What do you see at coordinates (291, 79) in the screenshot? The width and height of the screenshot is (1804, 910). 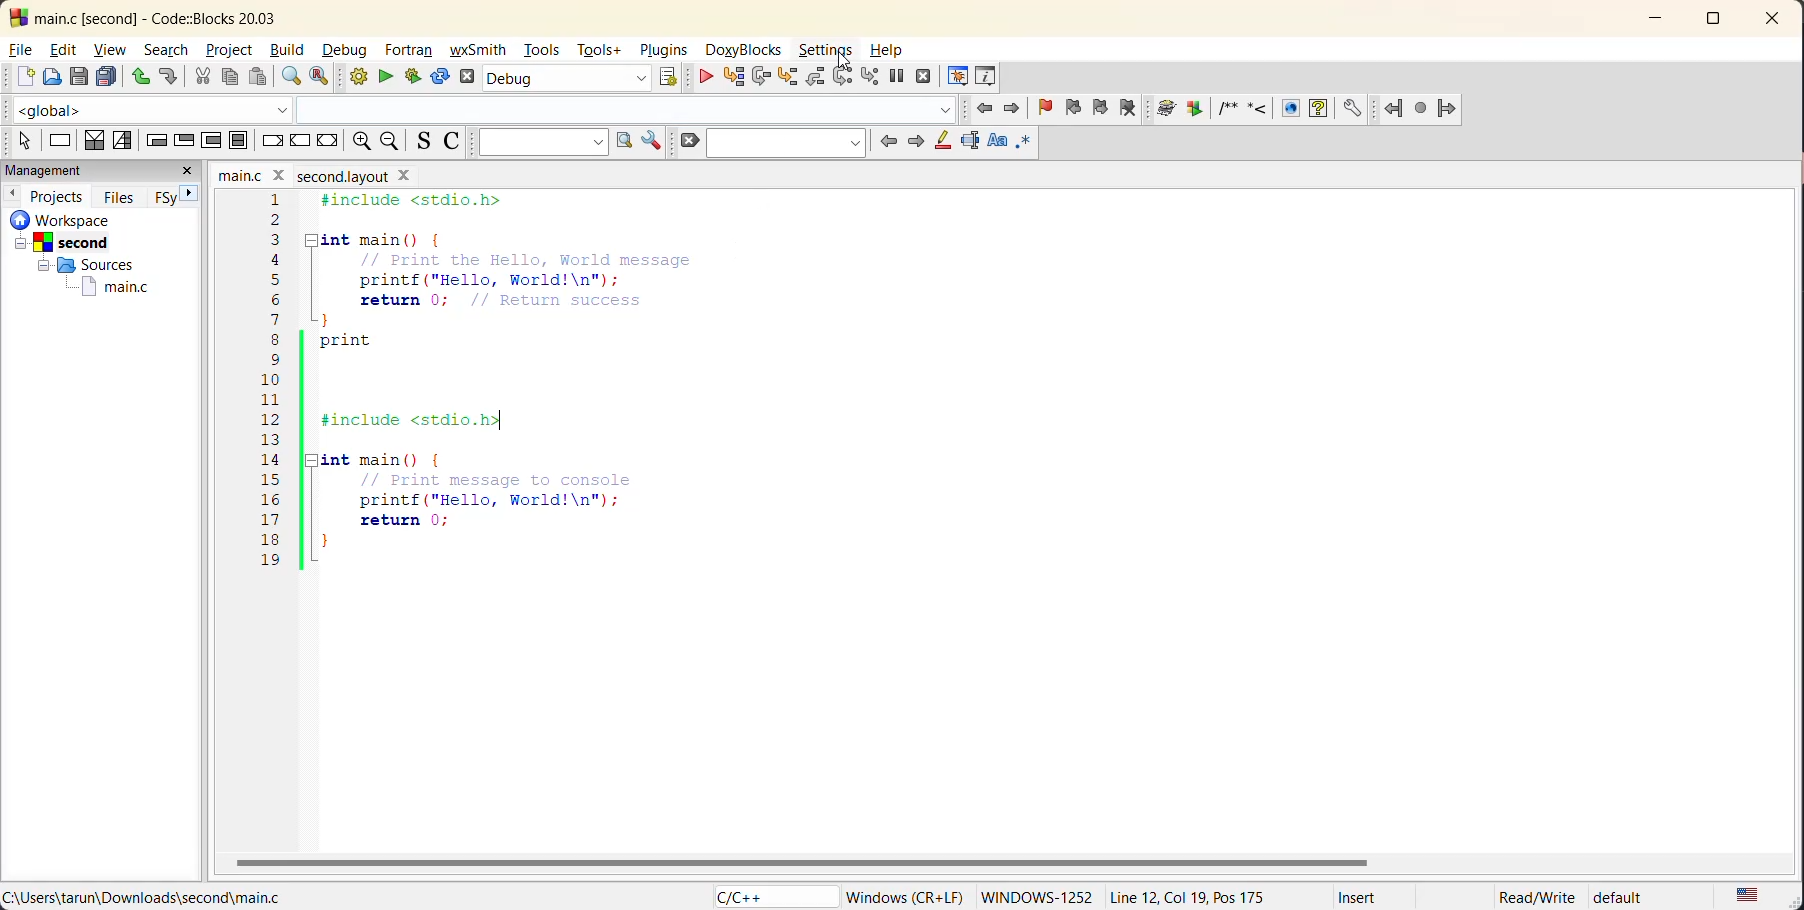 I see `find` at bounding box center [291, 79].